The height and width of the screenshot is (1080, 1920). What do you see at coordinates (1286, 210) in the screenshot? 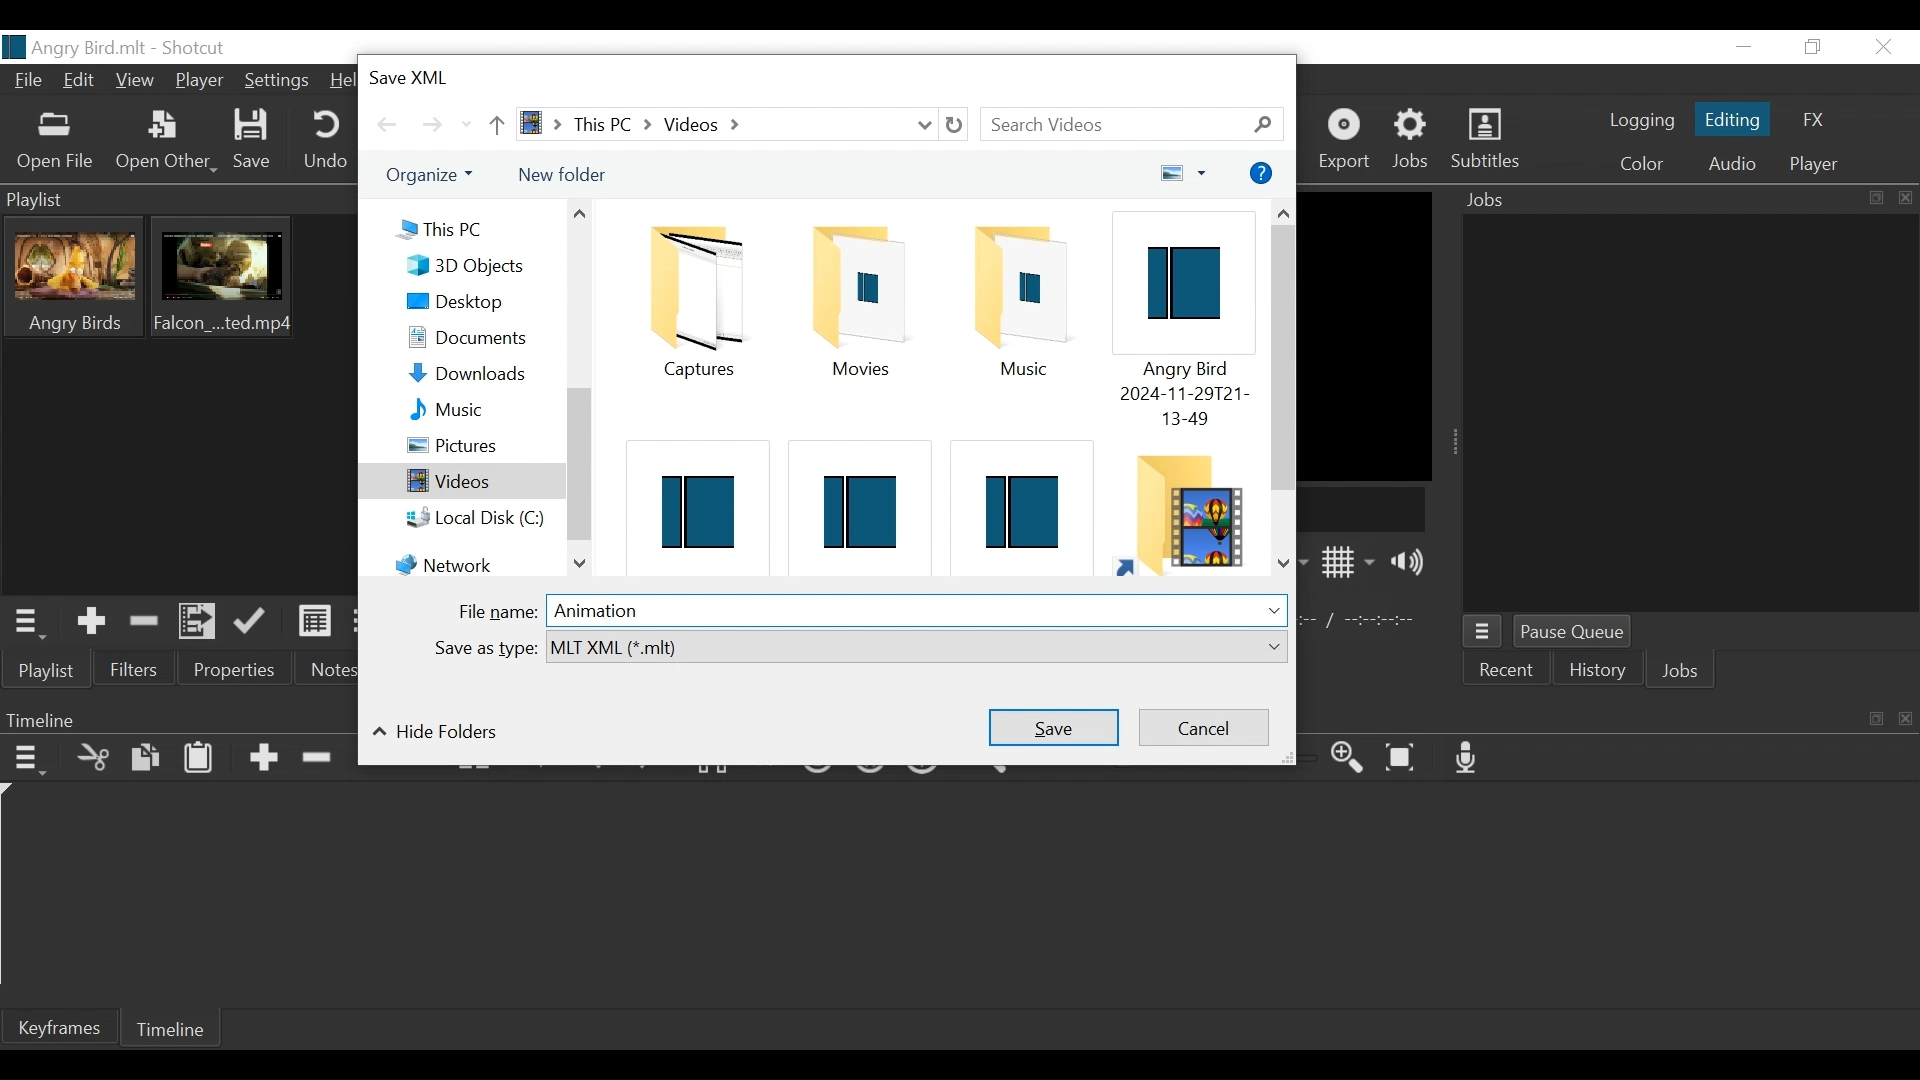
I see `Scroll up` at bounding box center [1286, 210].